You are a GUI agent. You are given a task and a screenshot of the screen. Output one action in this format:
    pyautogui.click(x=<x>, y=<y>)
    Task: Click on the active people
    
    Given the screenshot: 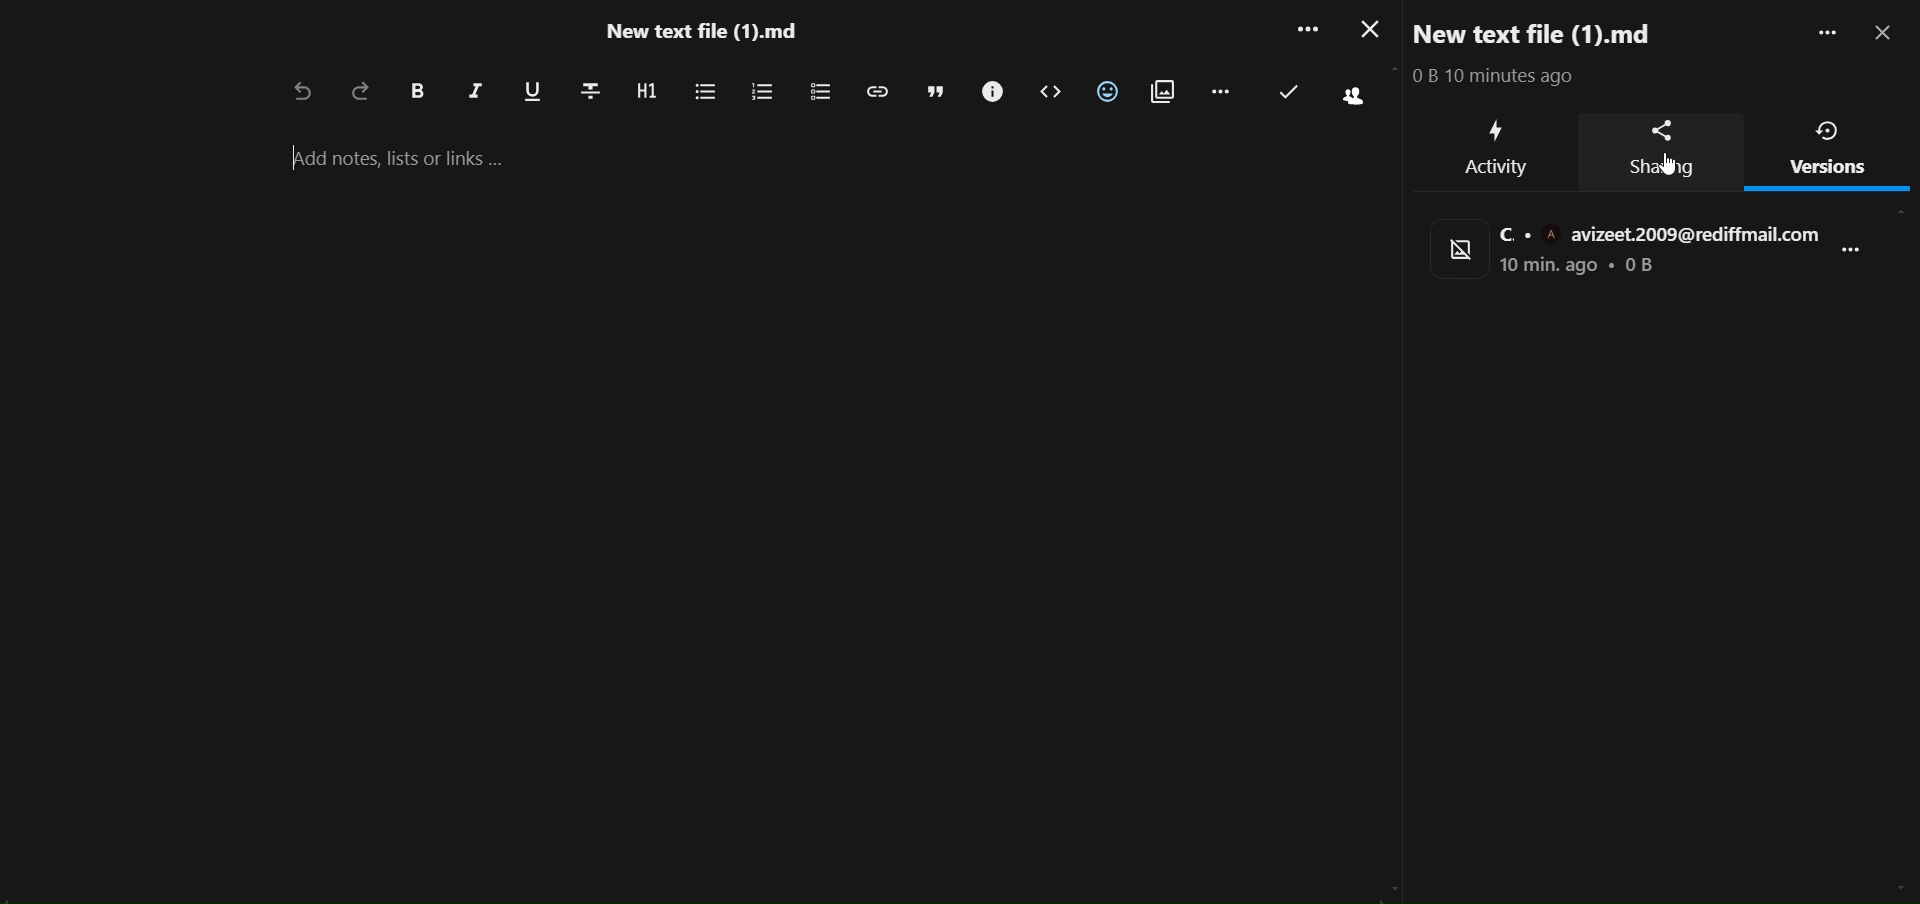 What is the action you would take?
    pyautogui.click(x=1349, y=99)
    